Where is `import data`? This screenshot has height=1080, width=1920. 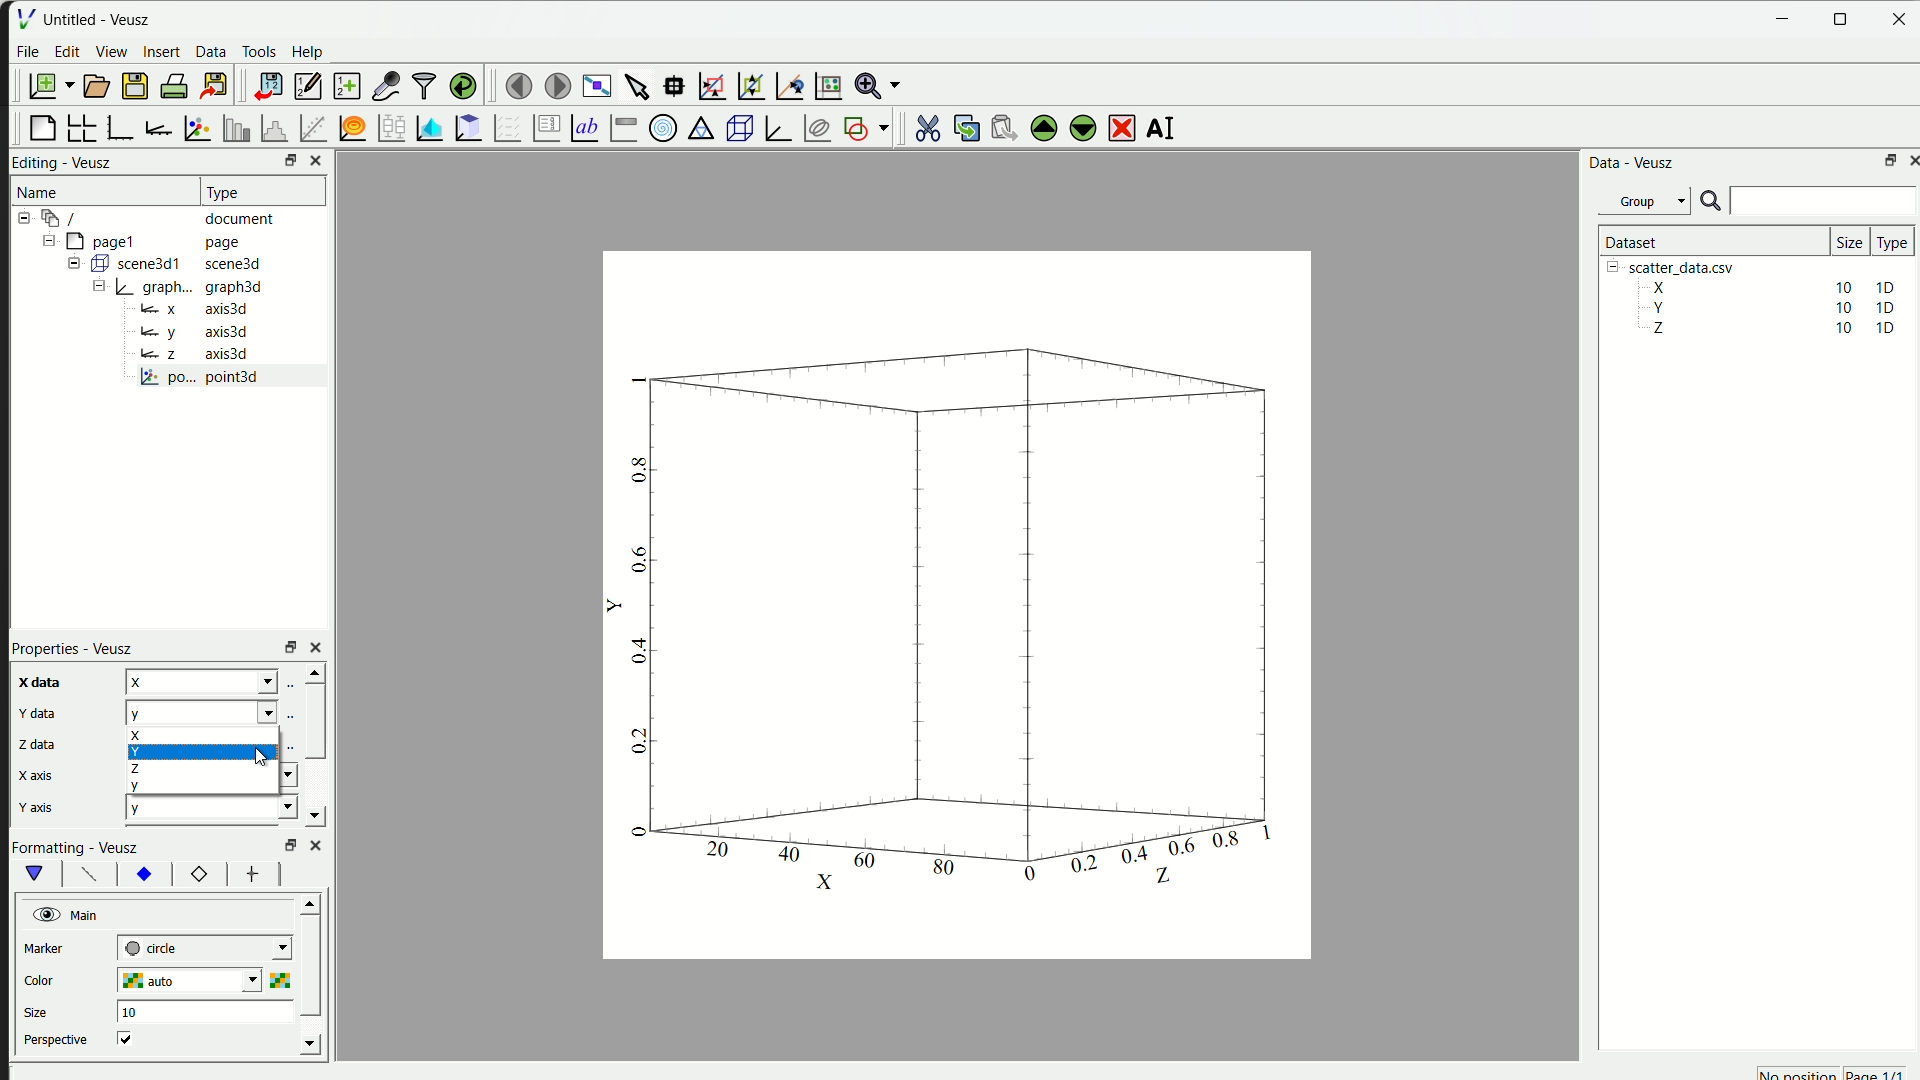 import data is located at coordinates (264, 86).